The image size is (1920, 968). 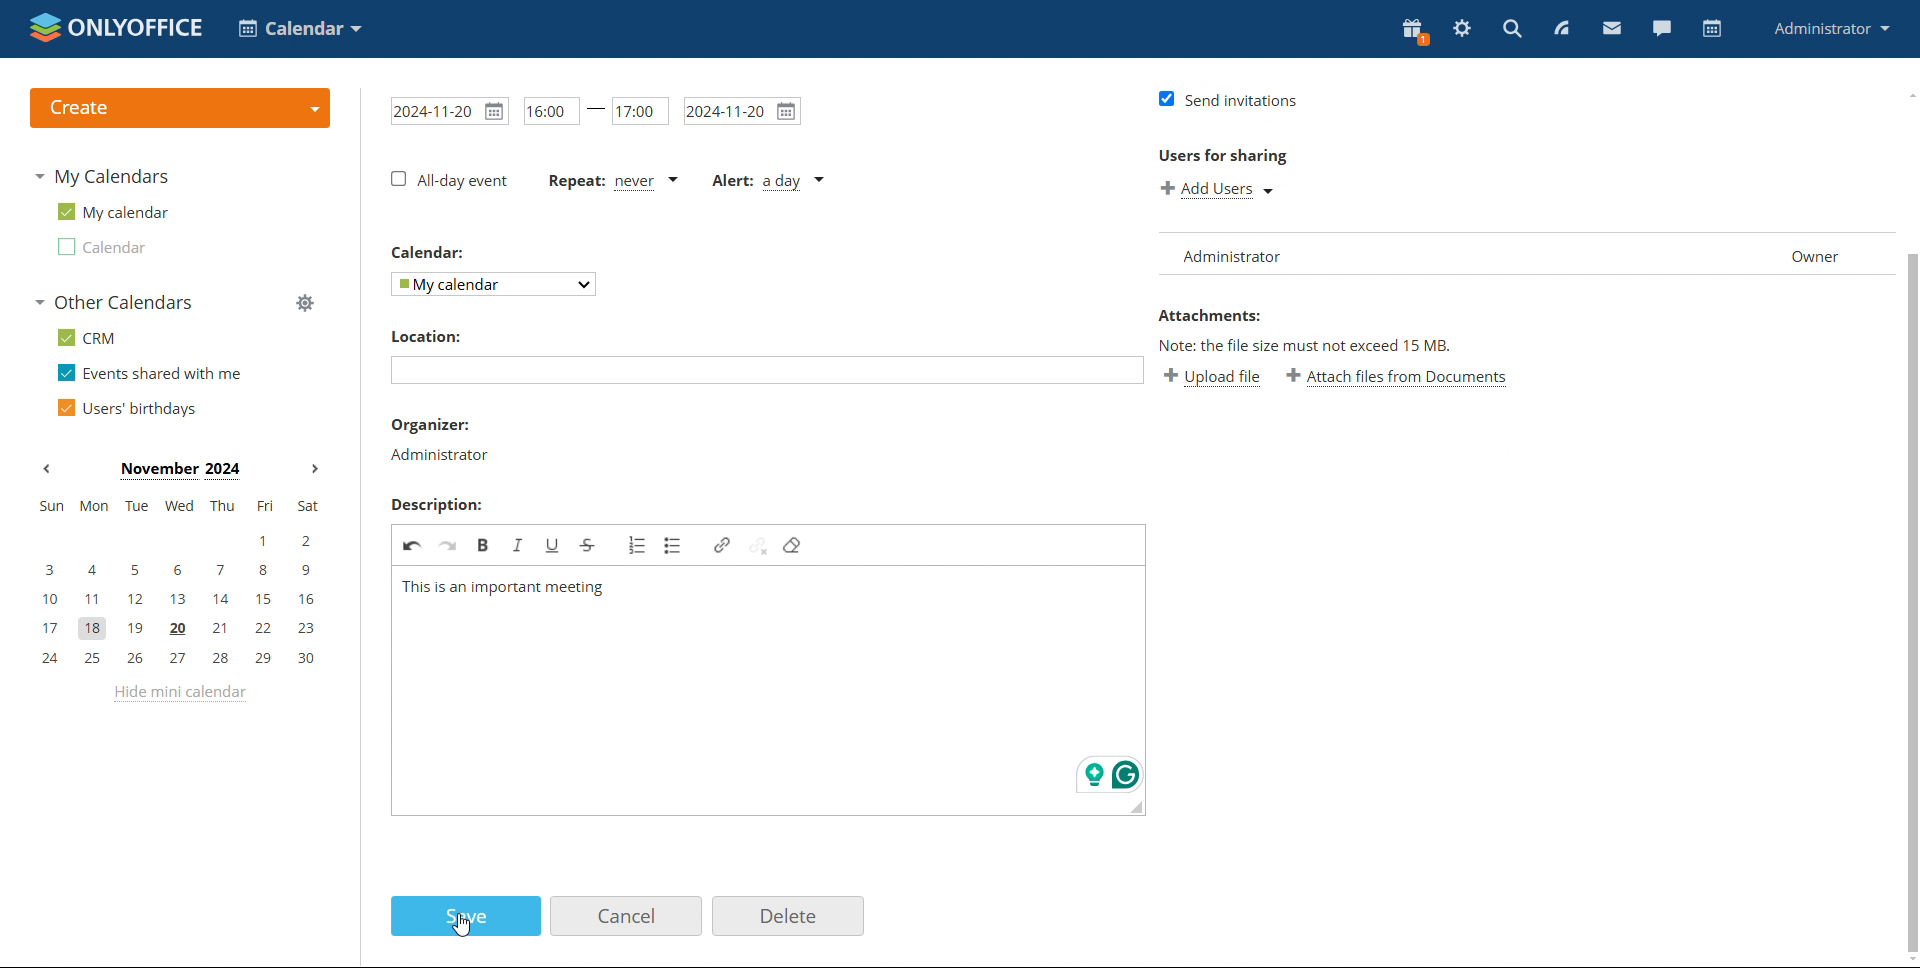 What do you see at coordinates (113, 302) in the screenshot?
I see `other calendars` at bounding box center [113, 302].